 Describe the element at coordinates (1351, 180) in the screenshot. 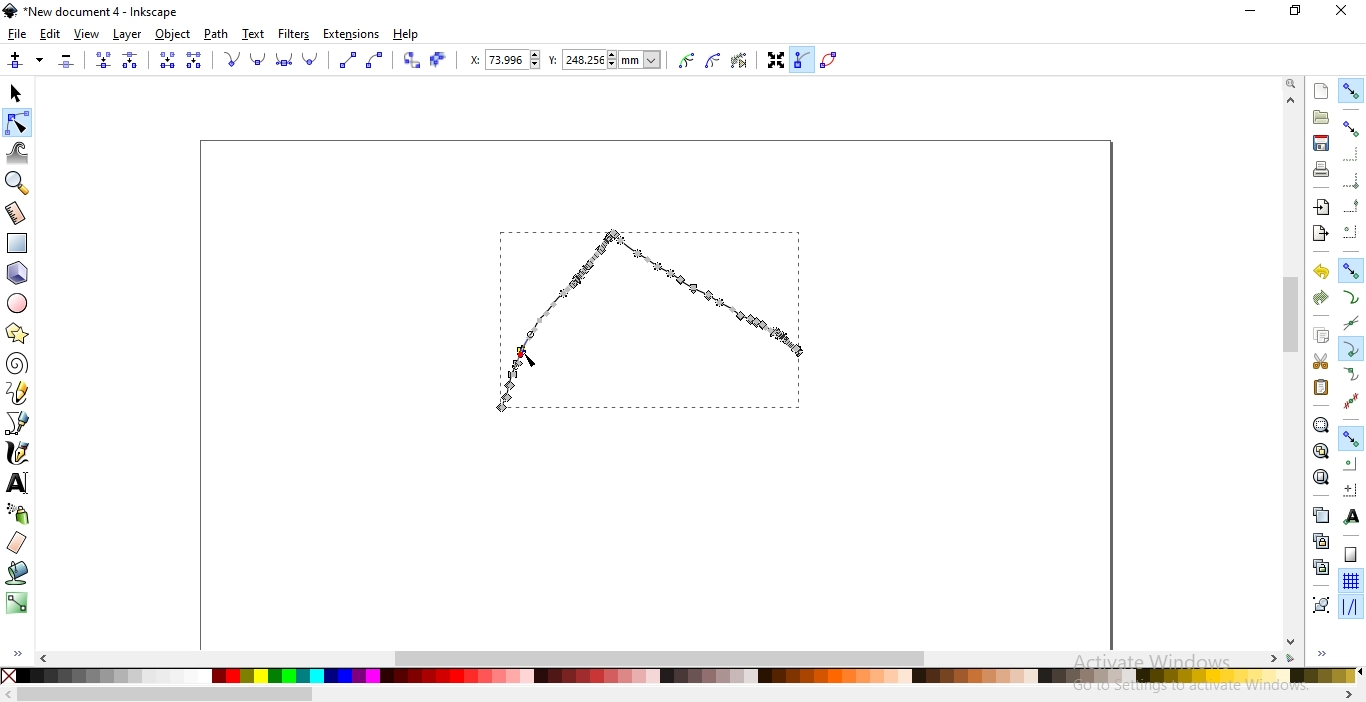

I see `` at that location.